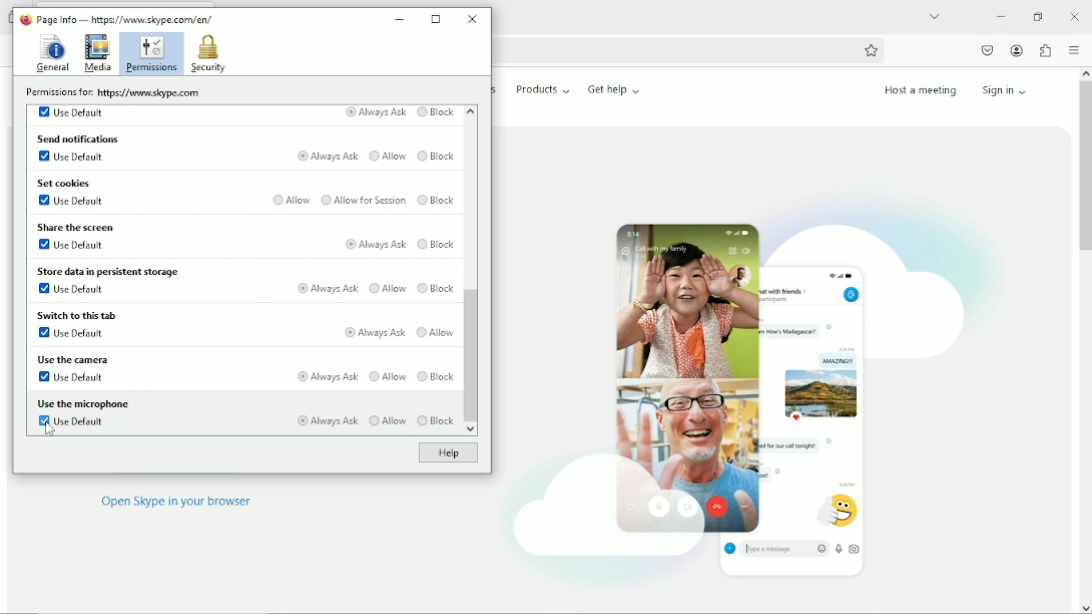 The height and width of the screenshot is (614, 1092). I want to click on Page Info — hips: www. skype com/en, so click(122, 18).